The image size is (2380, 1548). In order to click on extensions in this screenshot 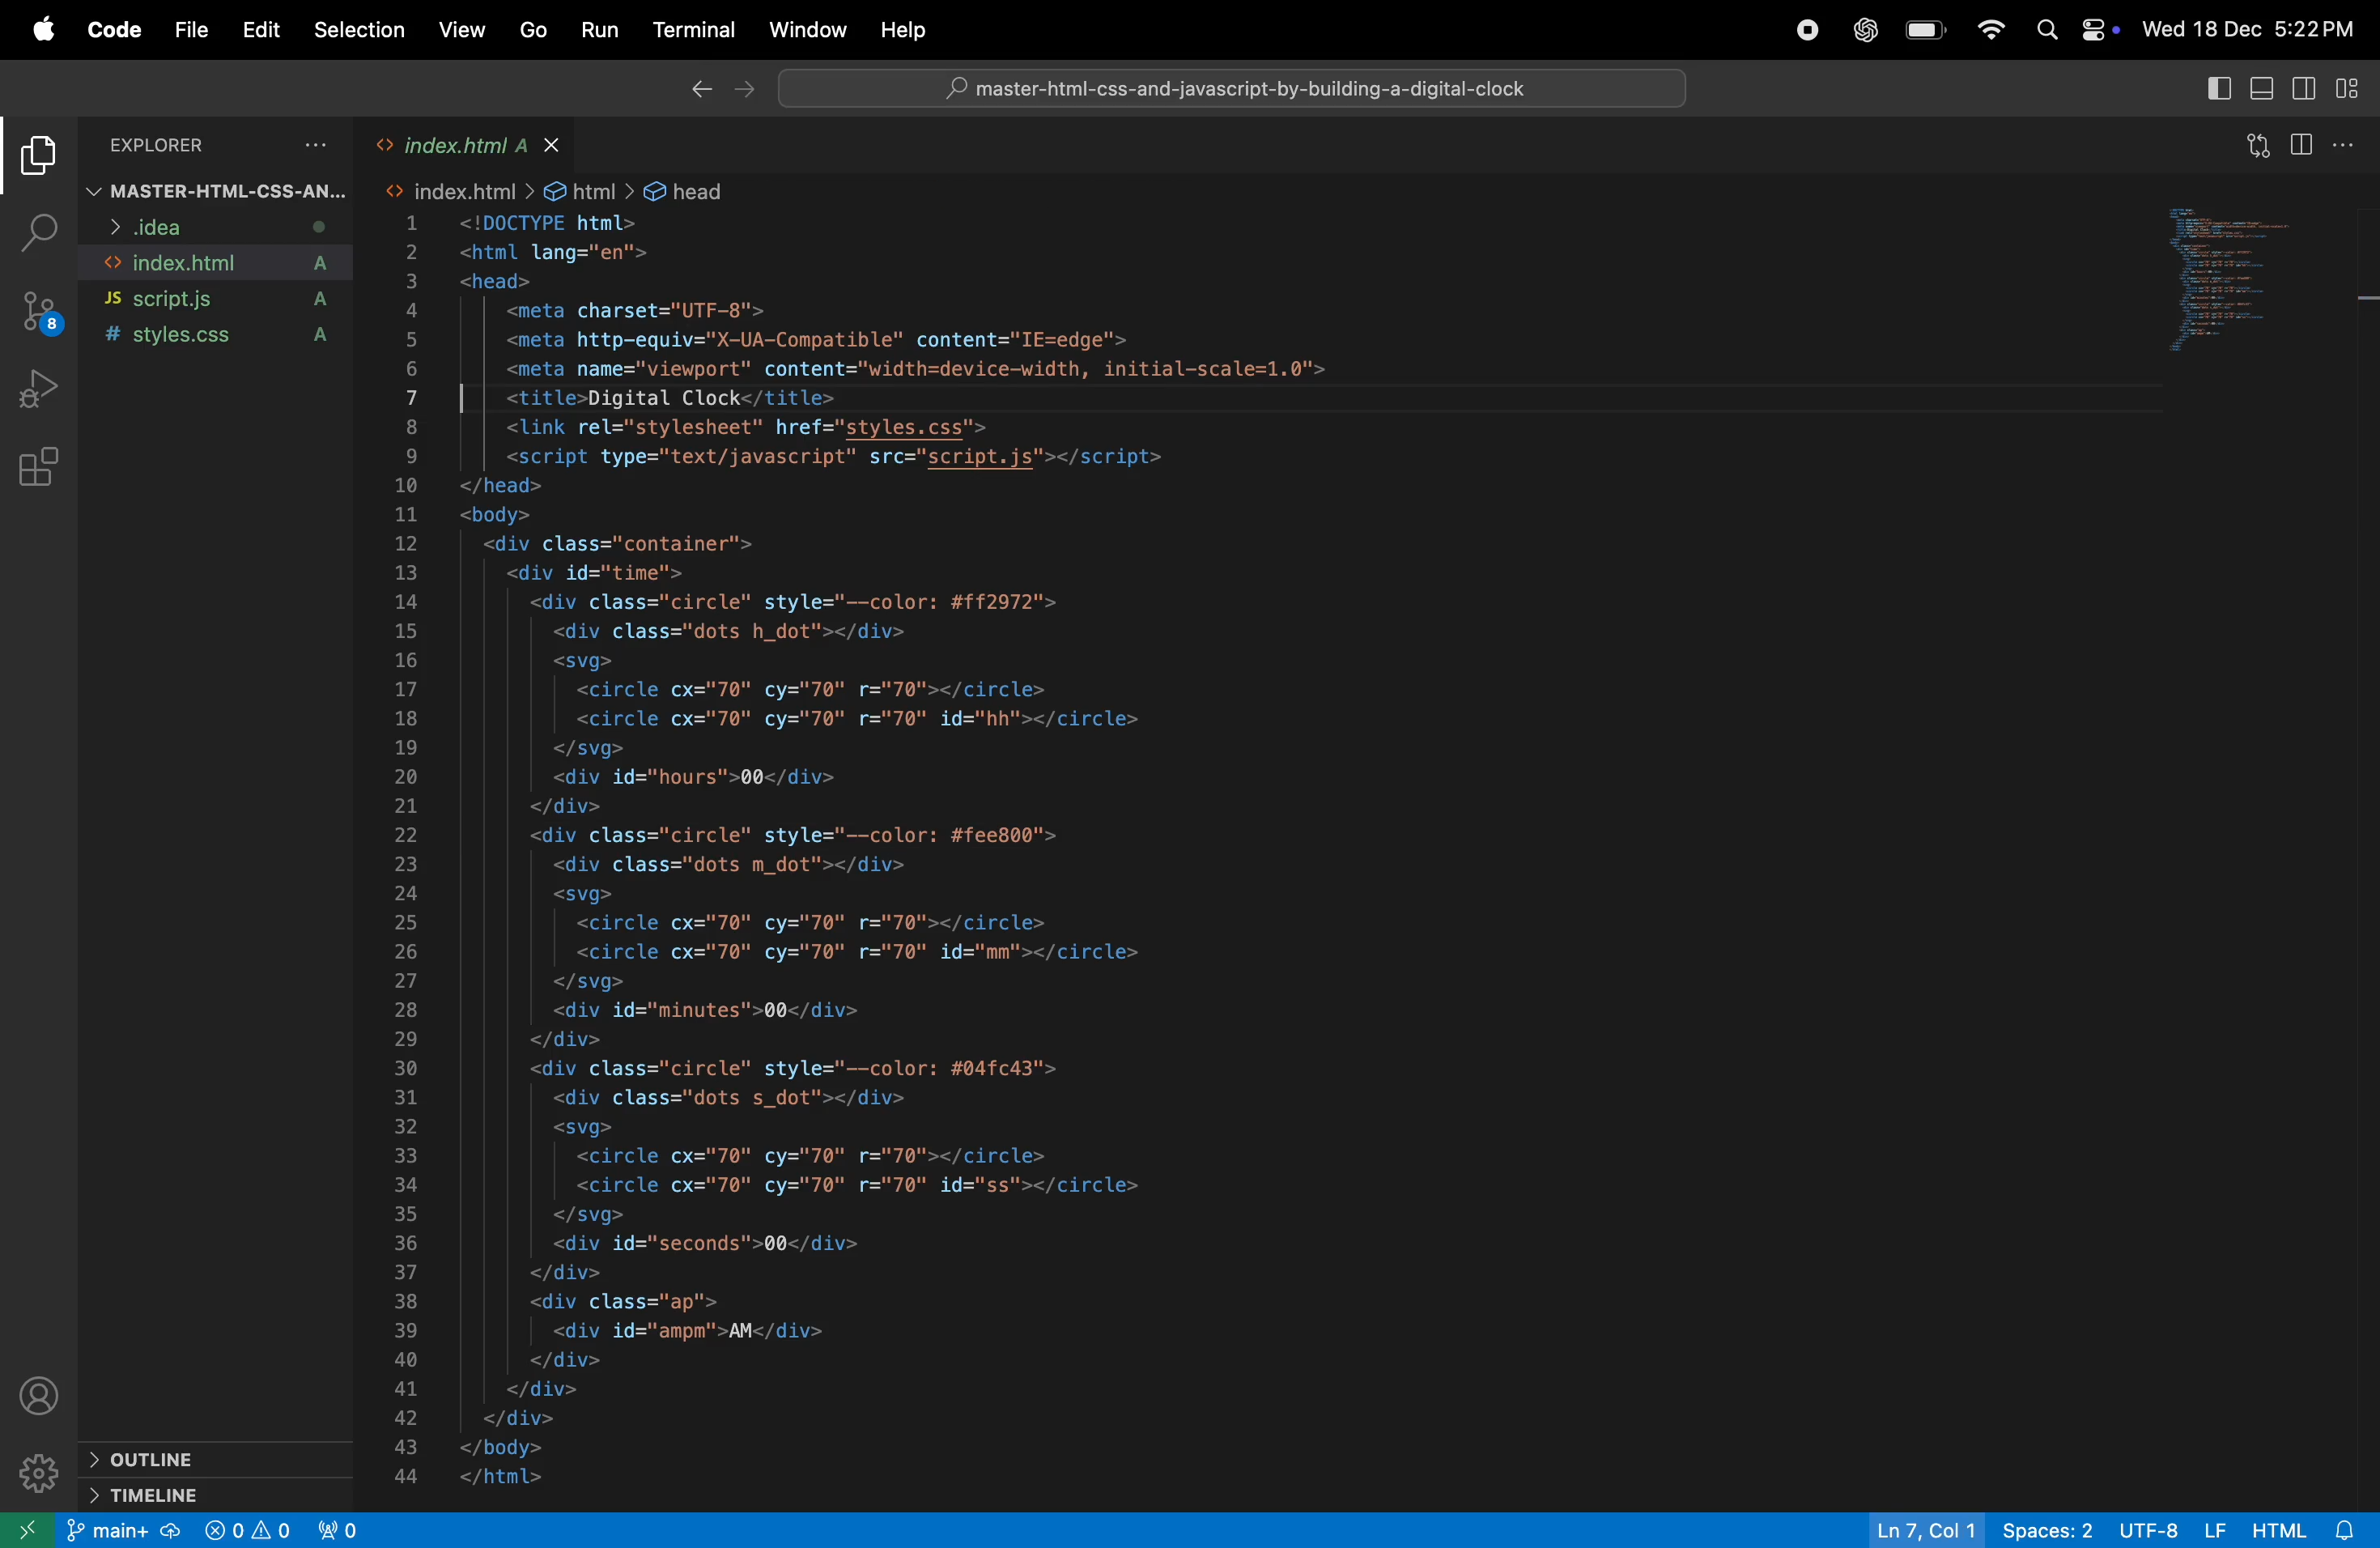, I will do `click(39, 468)`.